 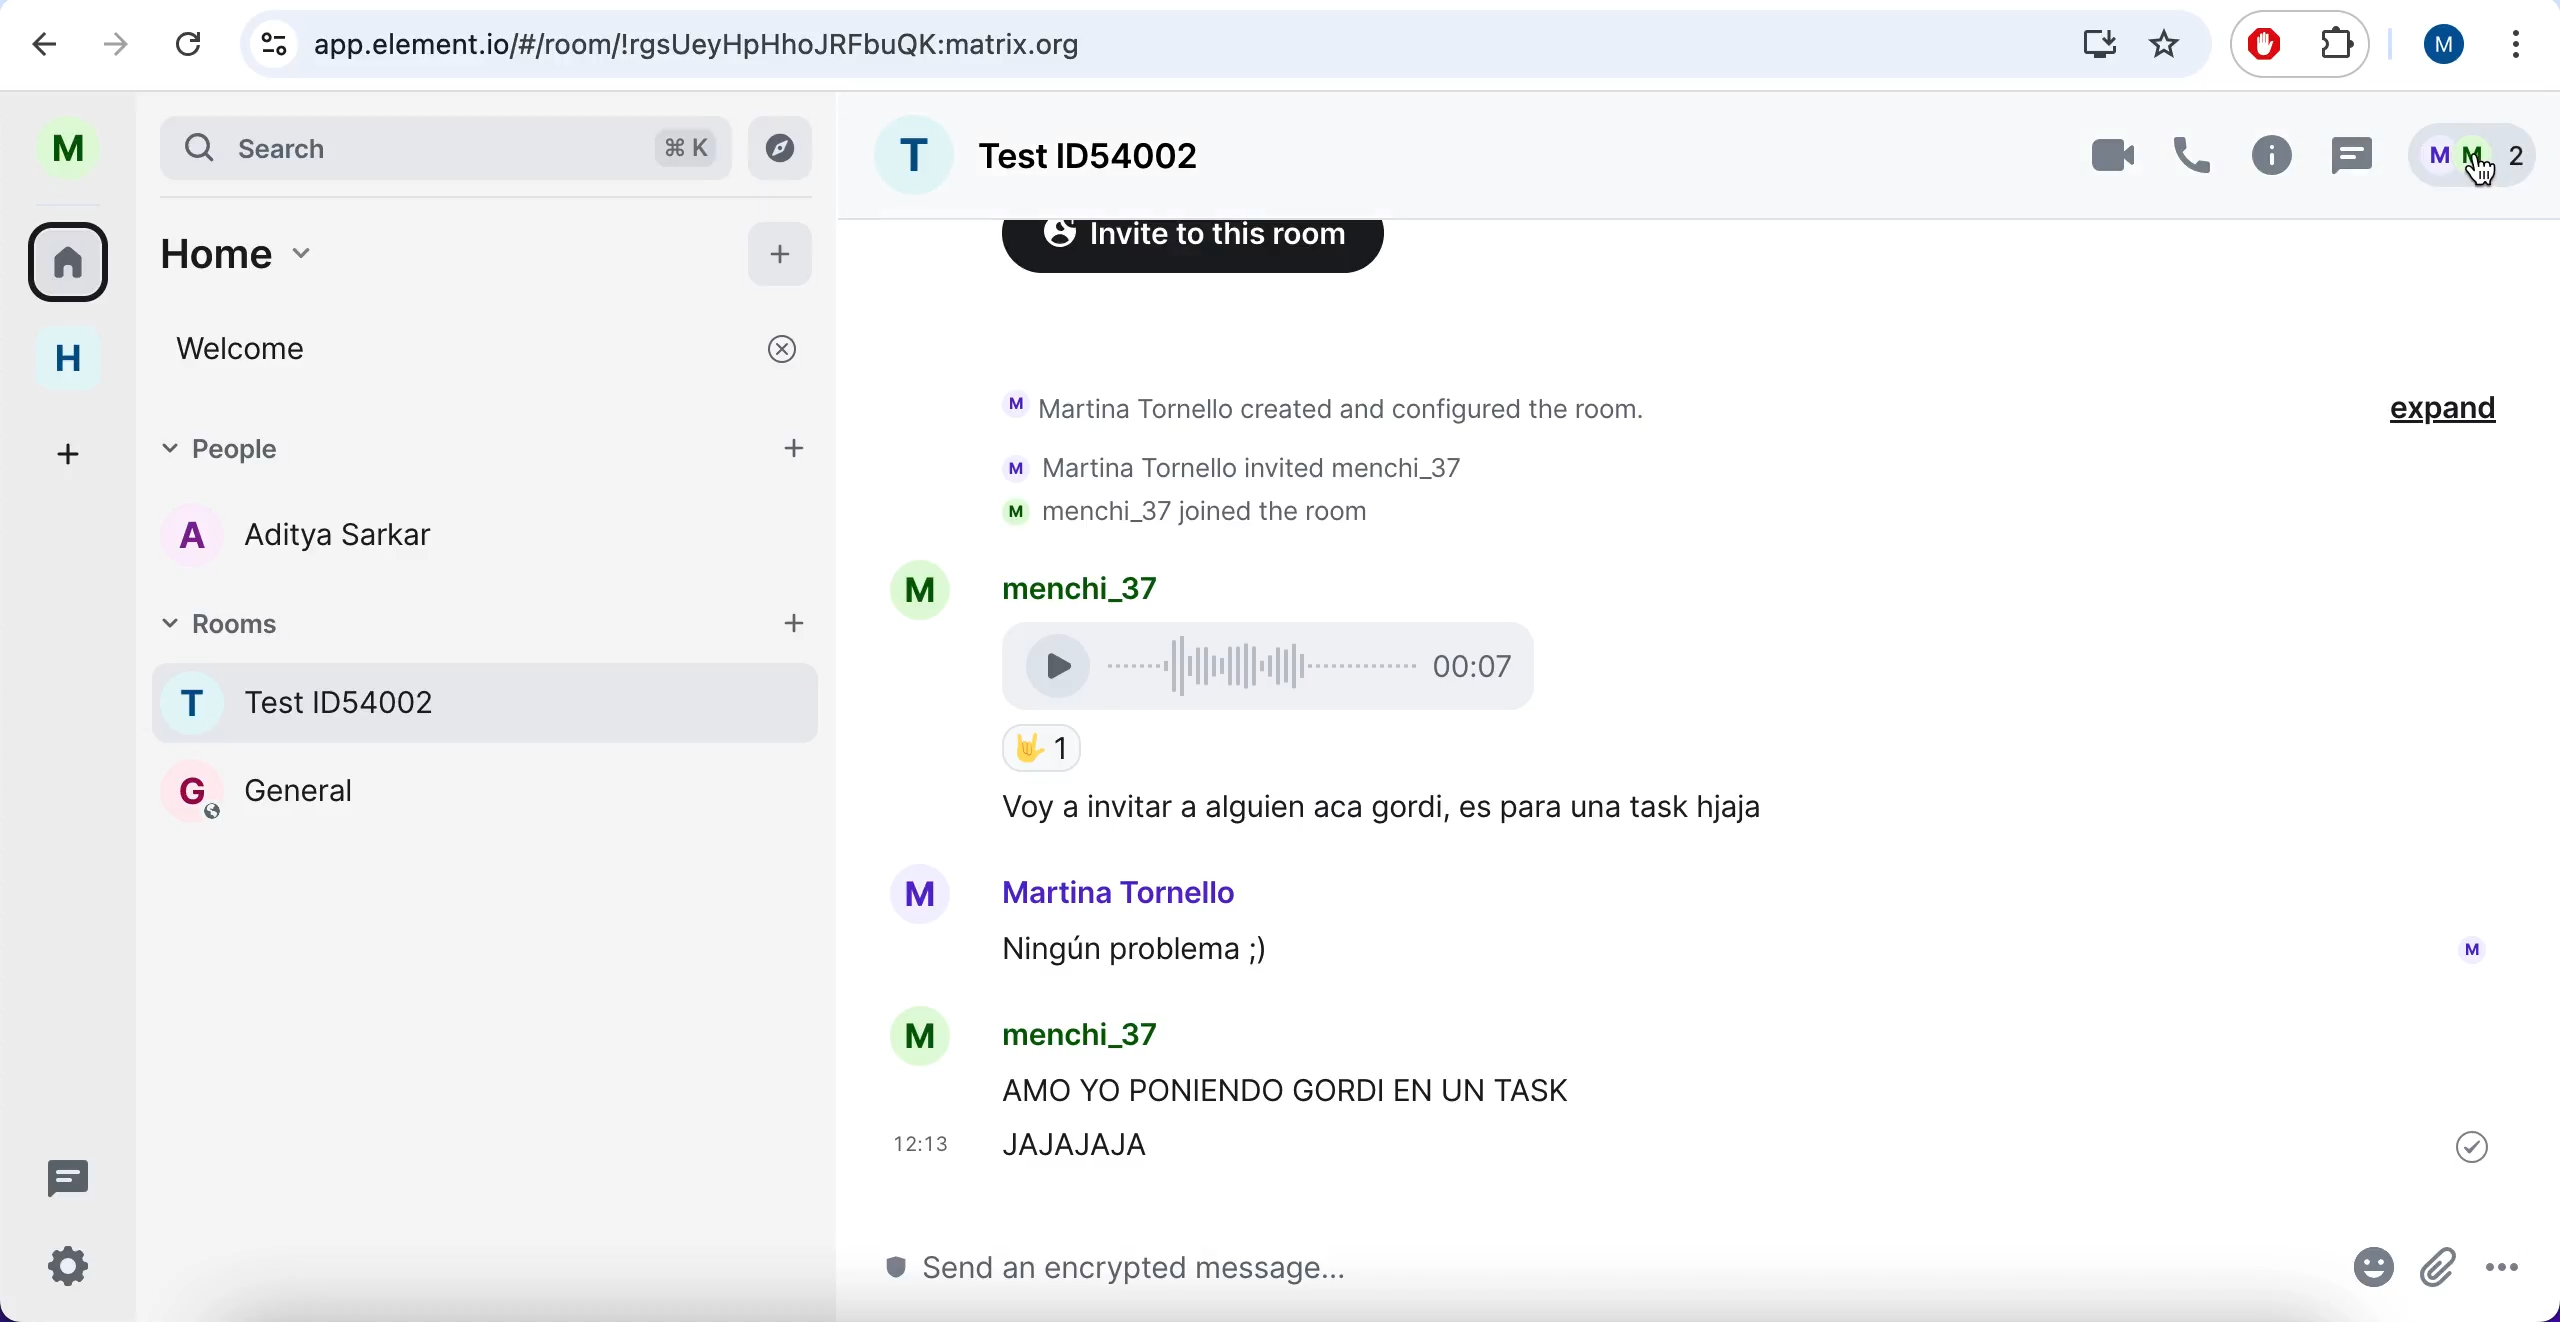 What do you see at coordinates (798, 617) in the screenshot?
I see `add` at bounding box center [798, 617].